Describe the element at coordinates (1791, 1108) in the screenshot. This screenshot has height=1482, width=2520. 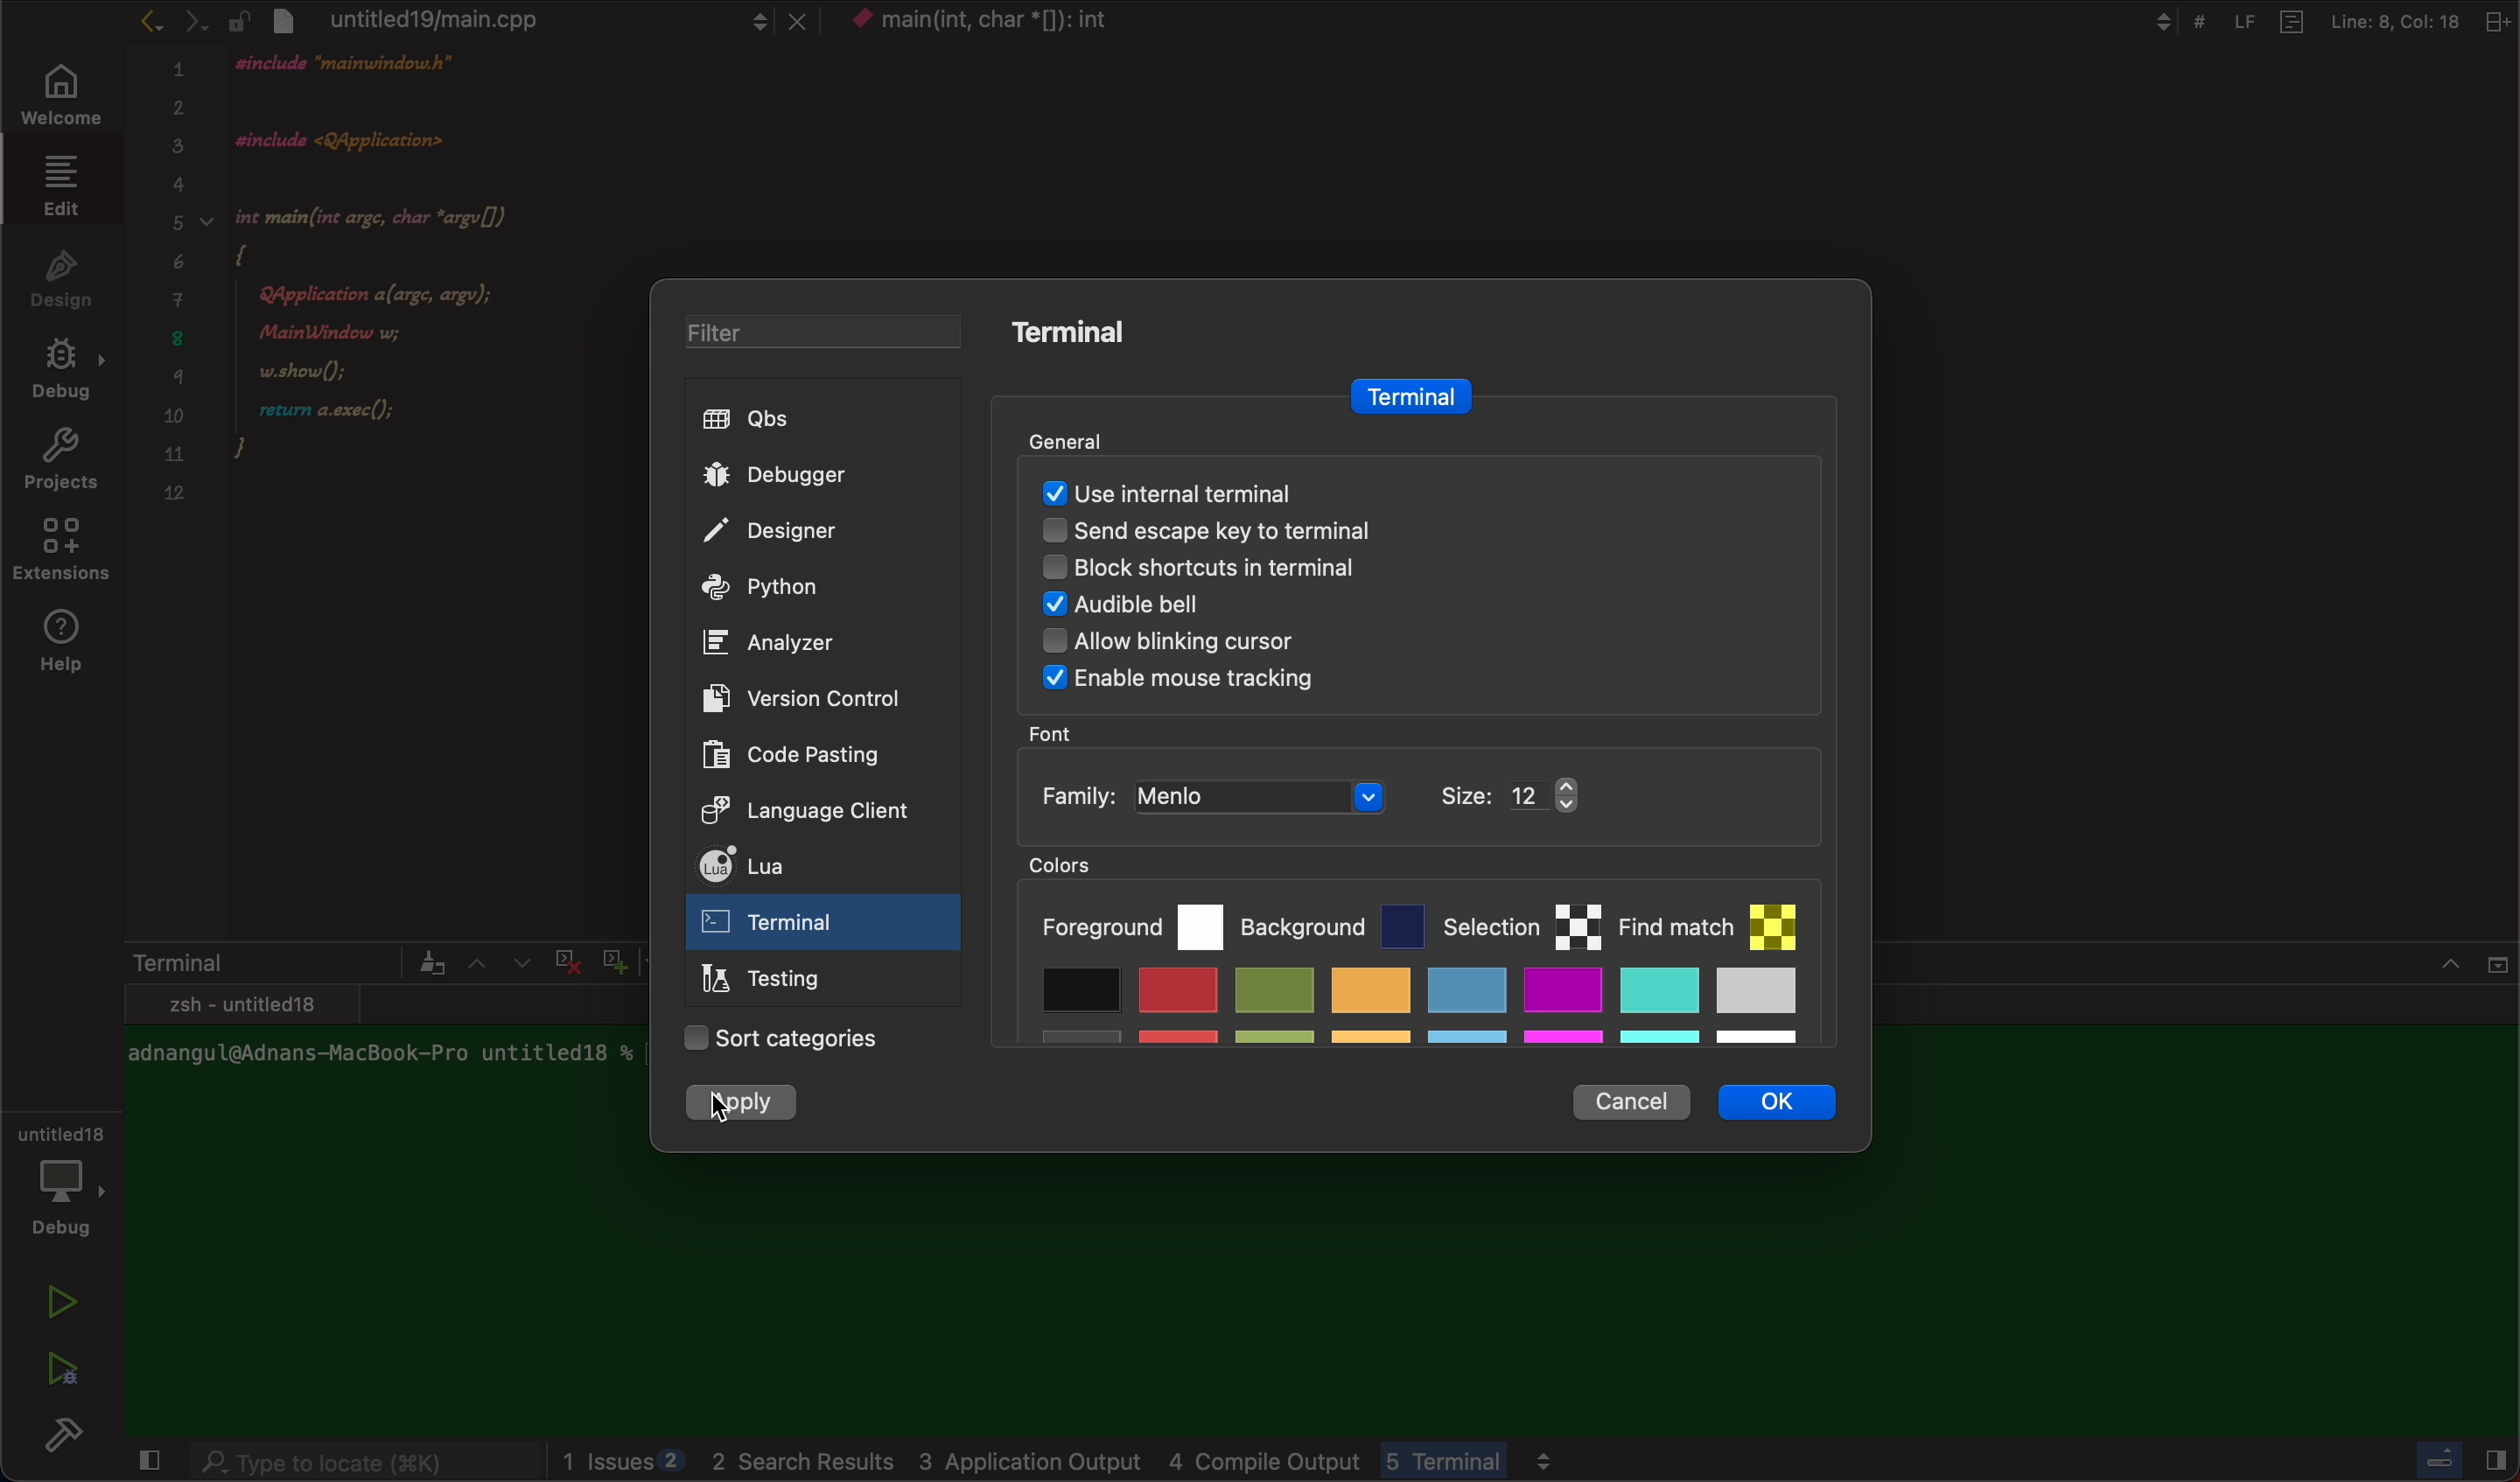
I see `ok` at that location.